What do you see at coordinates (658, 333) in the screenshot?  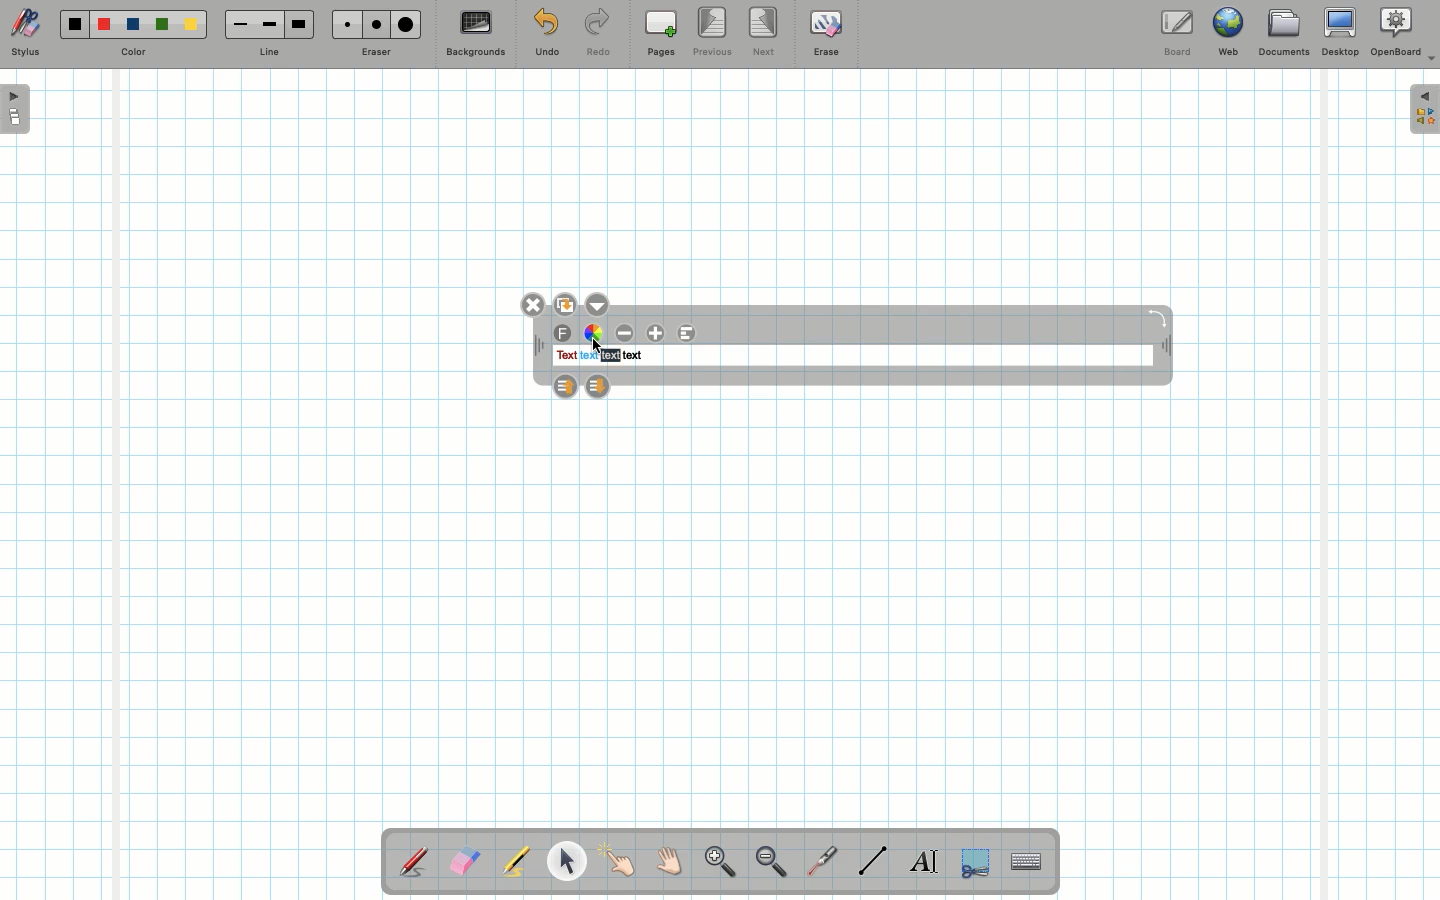 I see `Increase font size` at bounding box center [658, 333].